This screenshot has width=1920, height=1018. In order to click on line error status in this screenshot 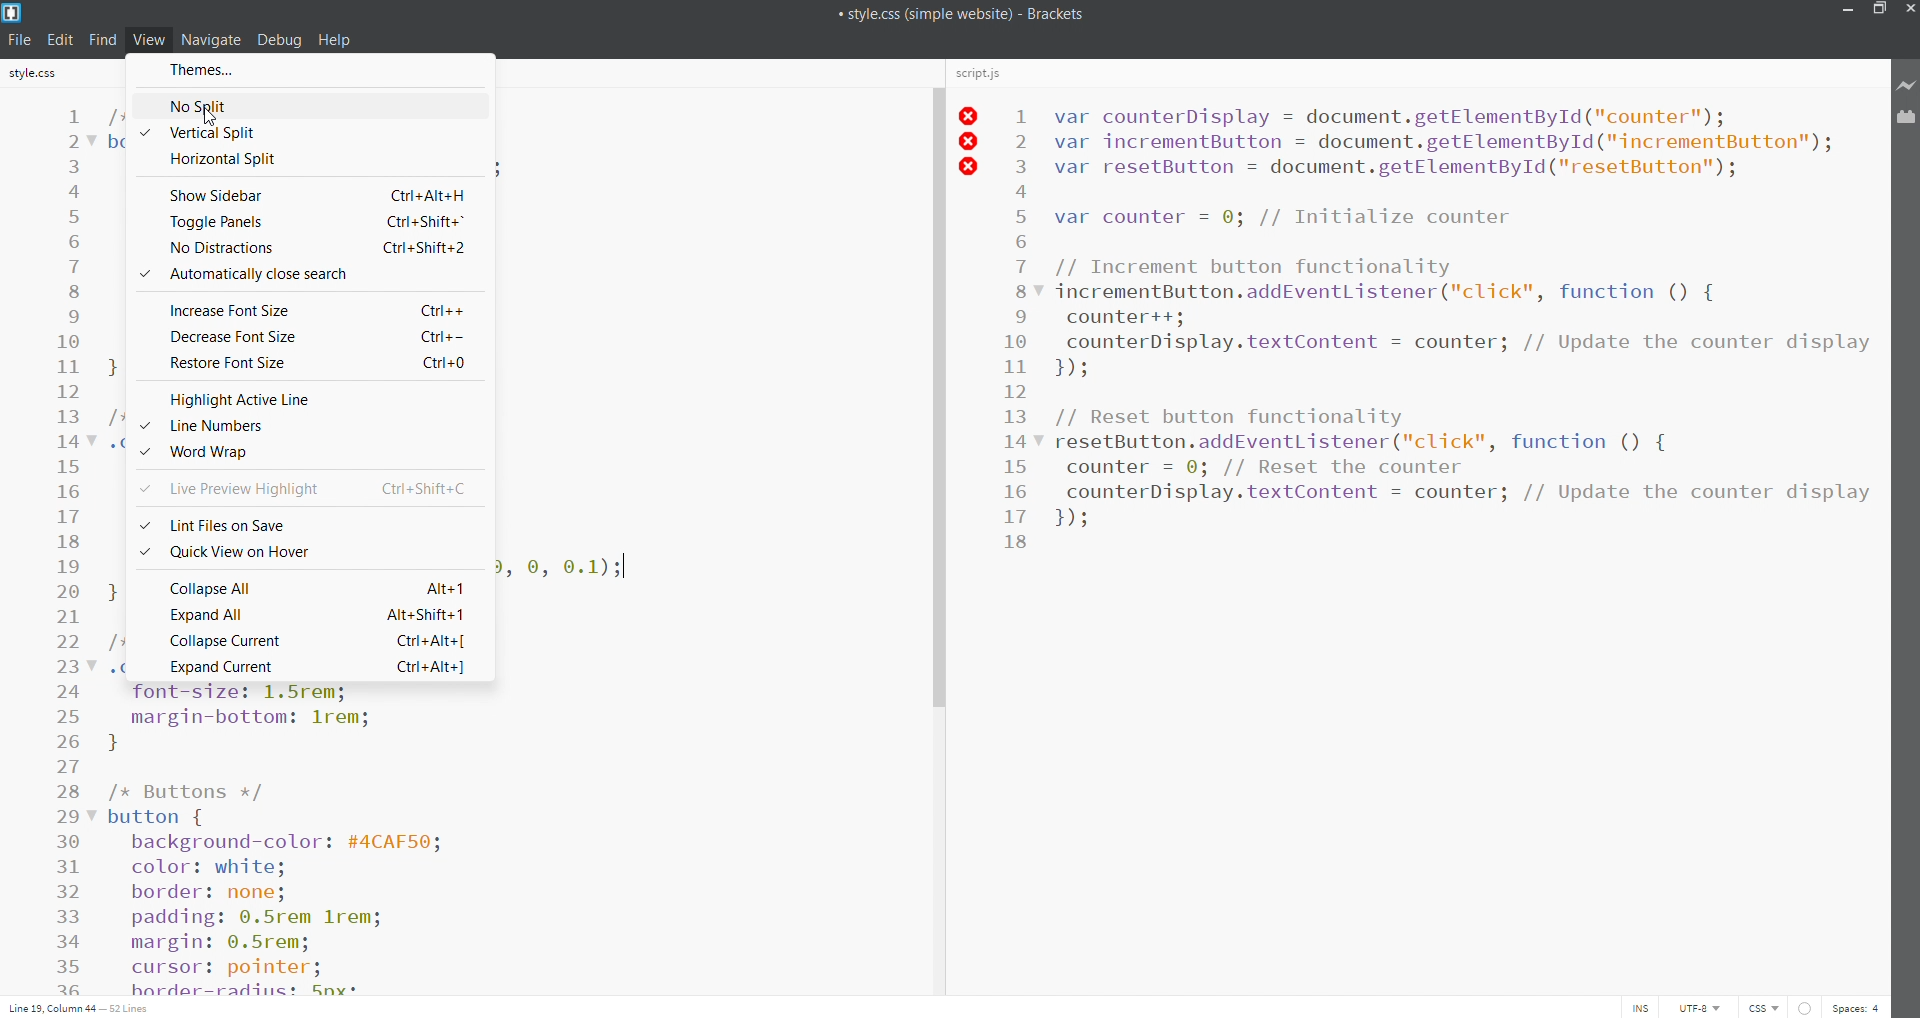, I will do `click(970, 143)`.